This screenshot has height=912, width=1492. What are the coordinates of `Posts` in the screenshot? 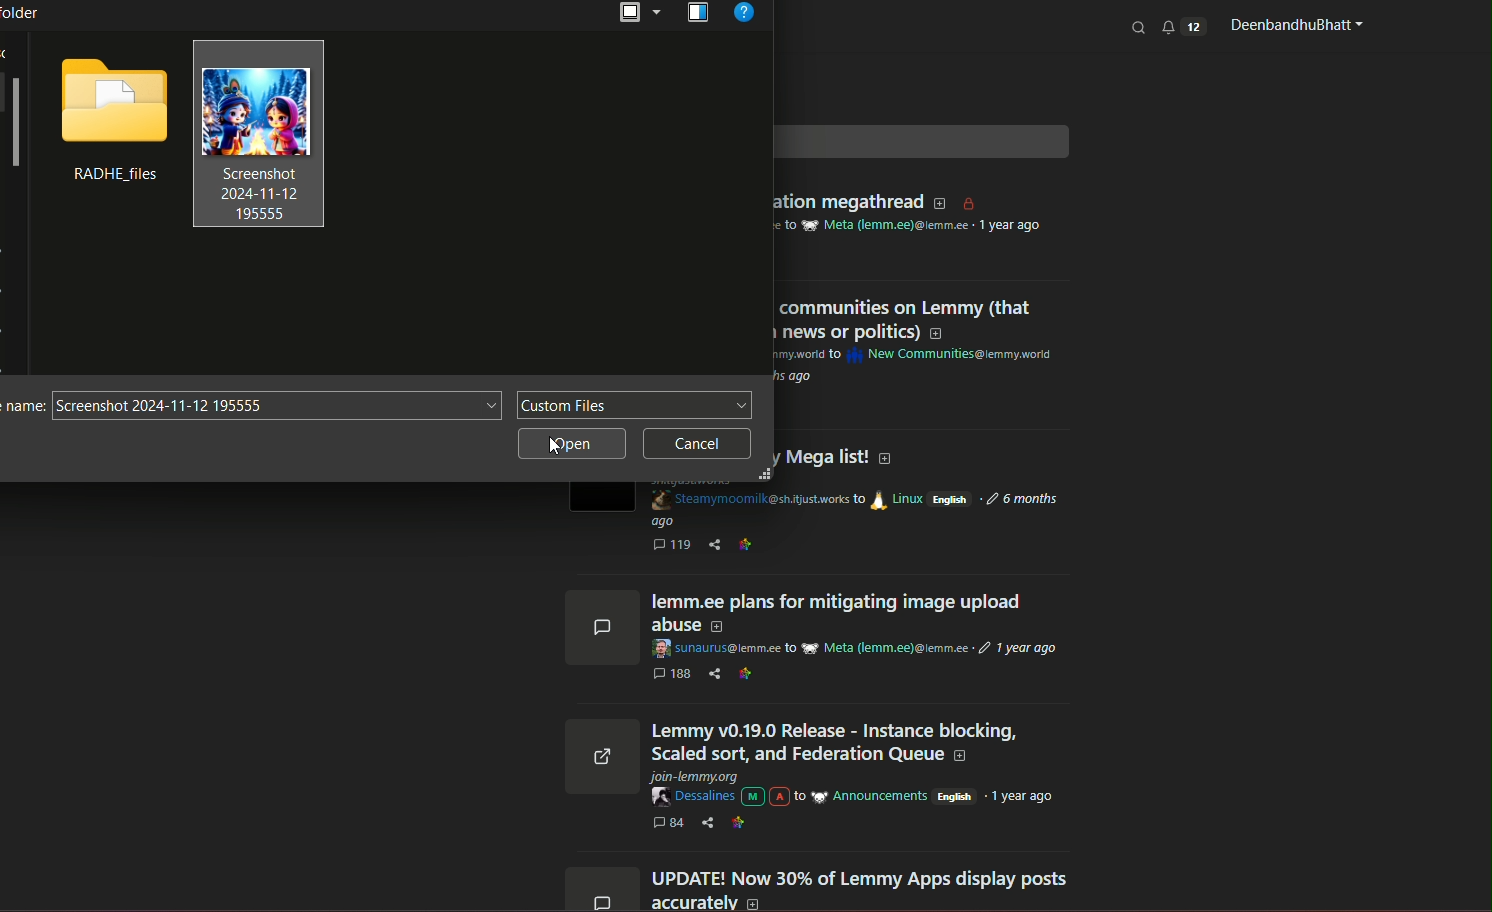 It's located at (863, 744).